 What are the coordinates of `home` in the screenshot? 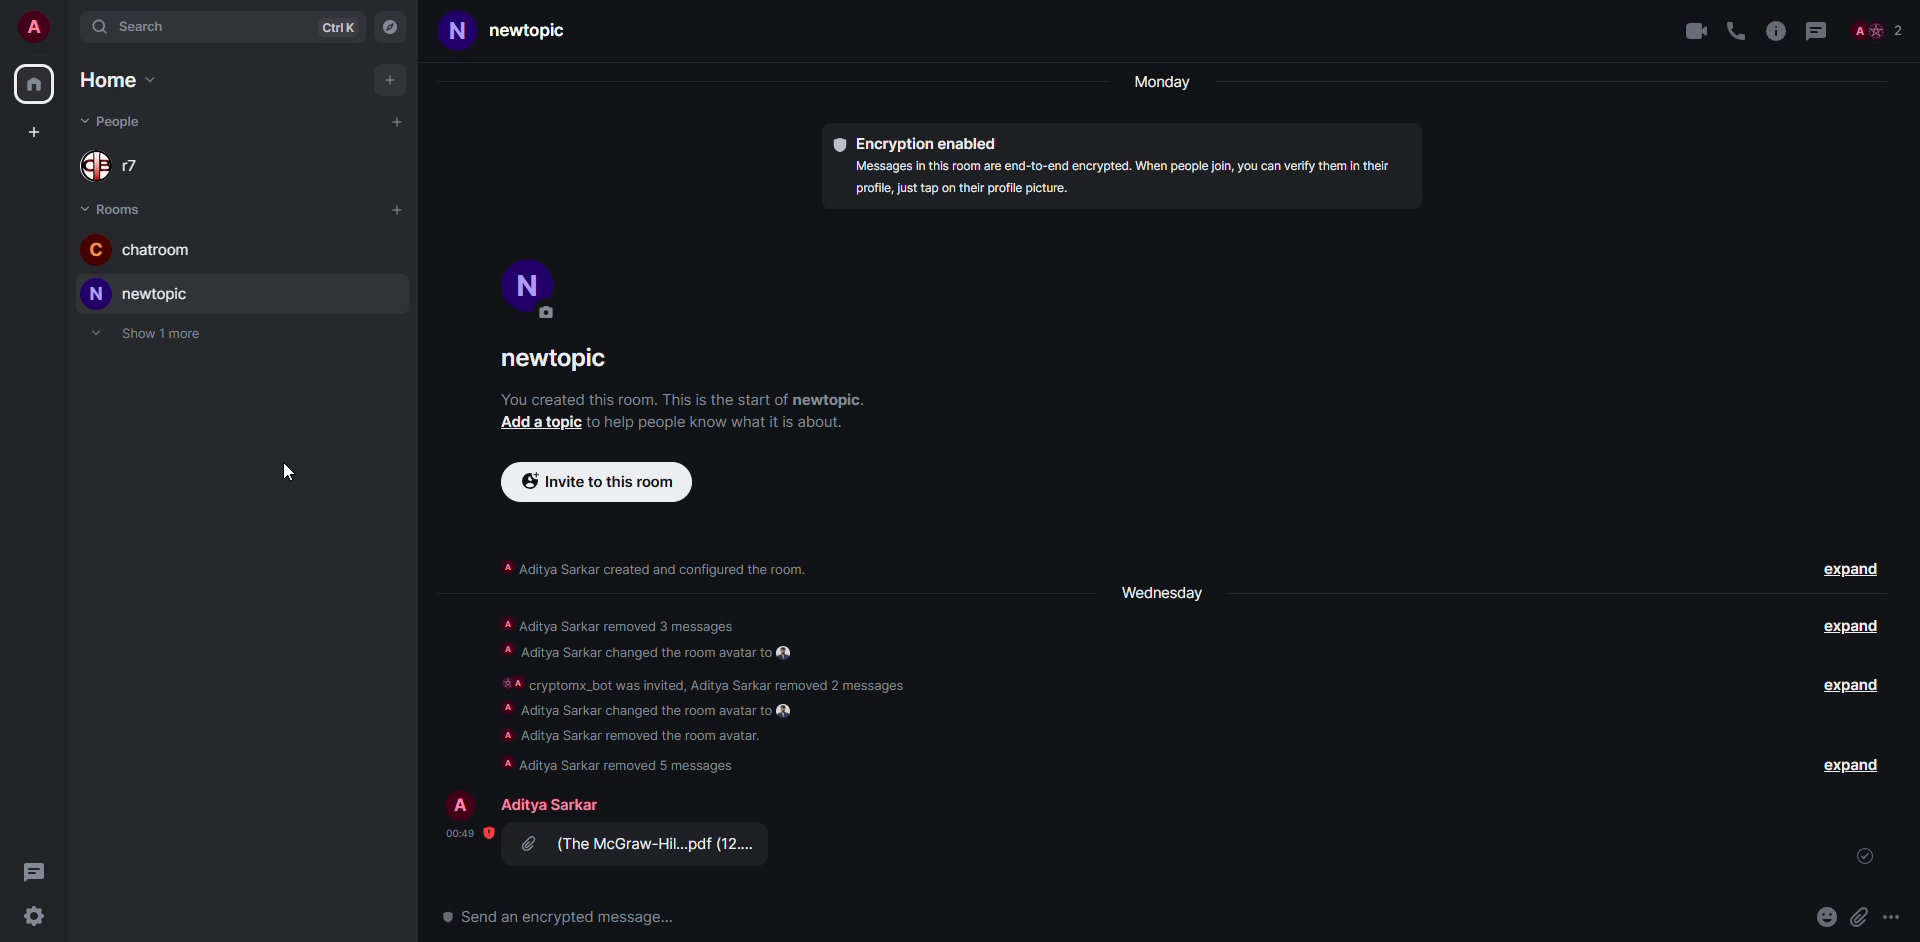 It's located at (116, 81).